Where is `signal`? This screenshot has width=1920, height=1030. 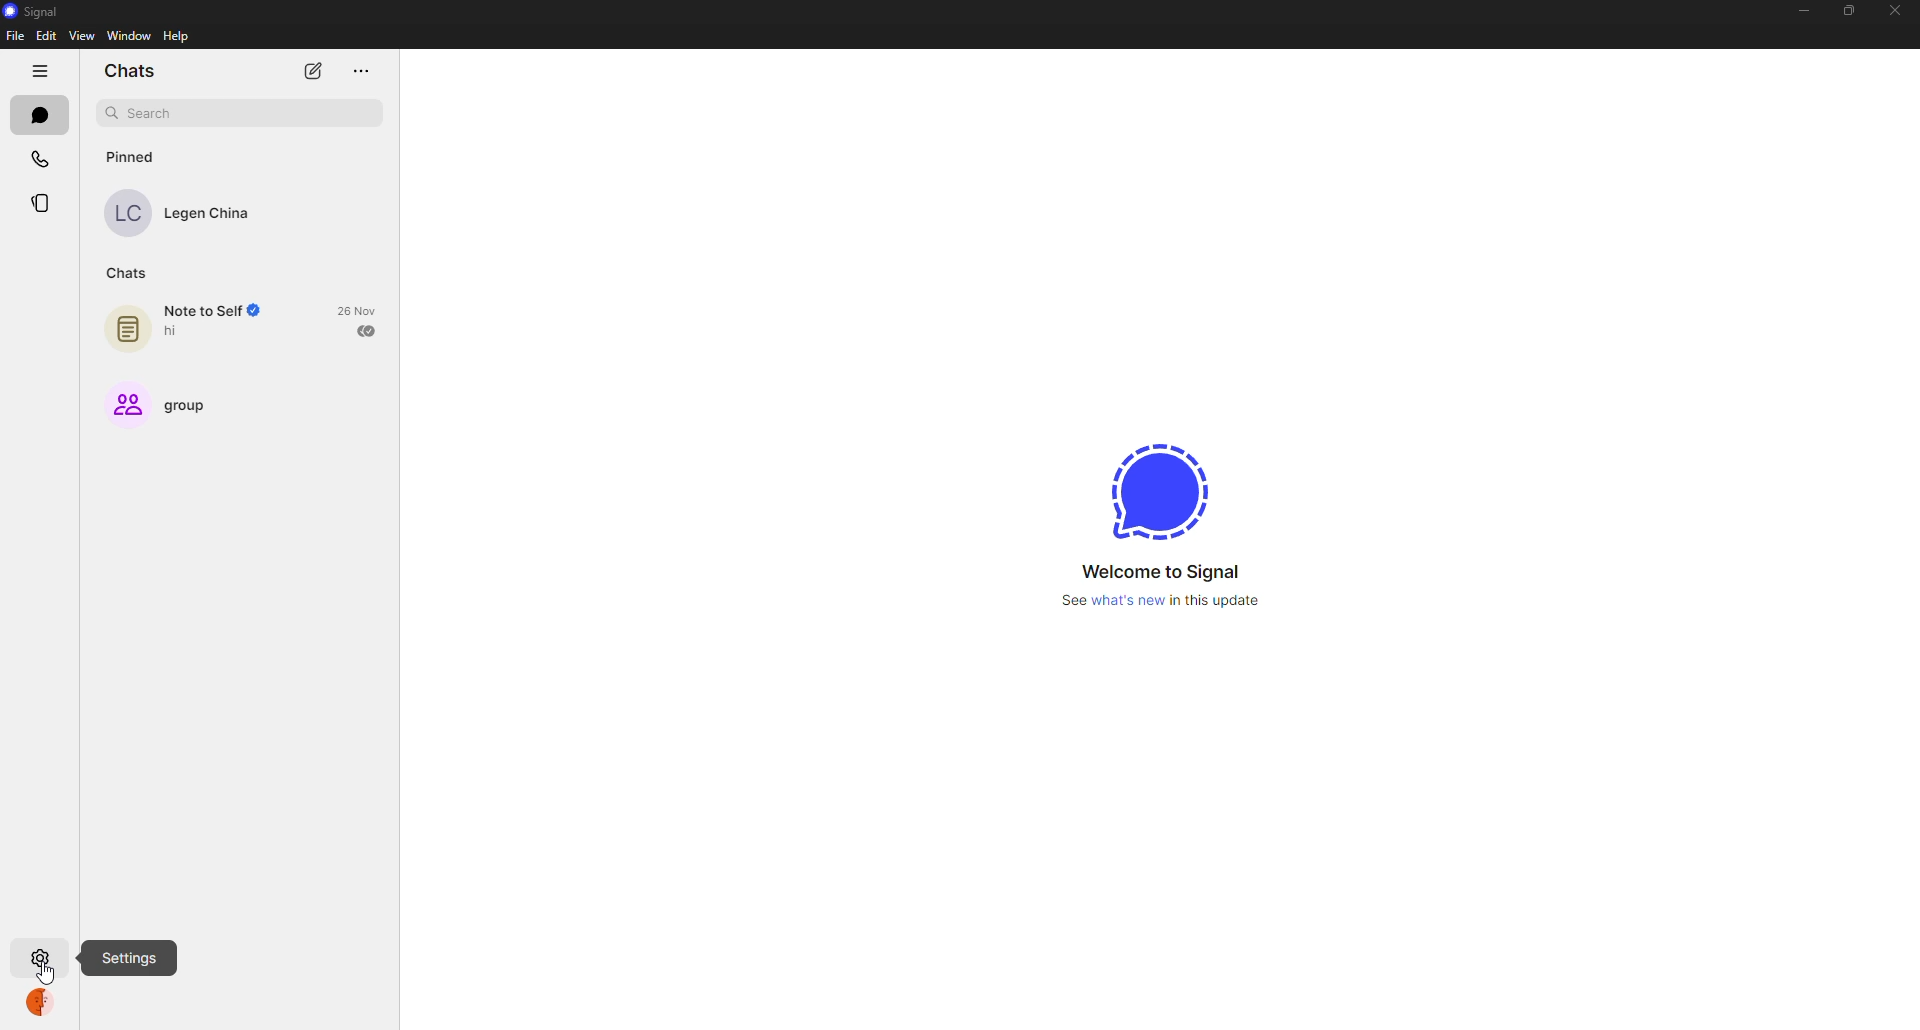 signal is located at coordinates (1152, 496).